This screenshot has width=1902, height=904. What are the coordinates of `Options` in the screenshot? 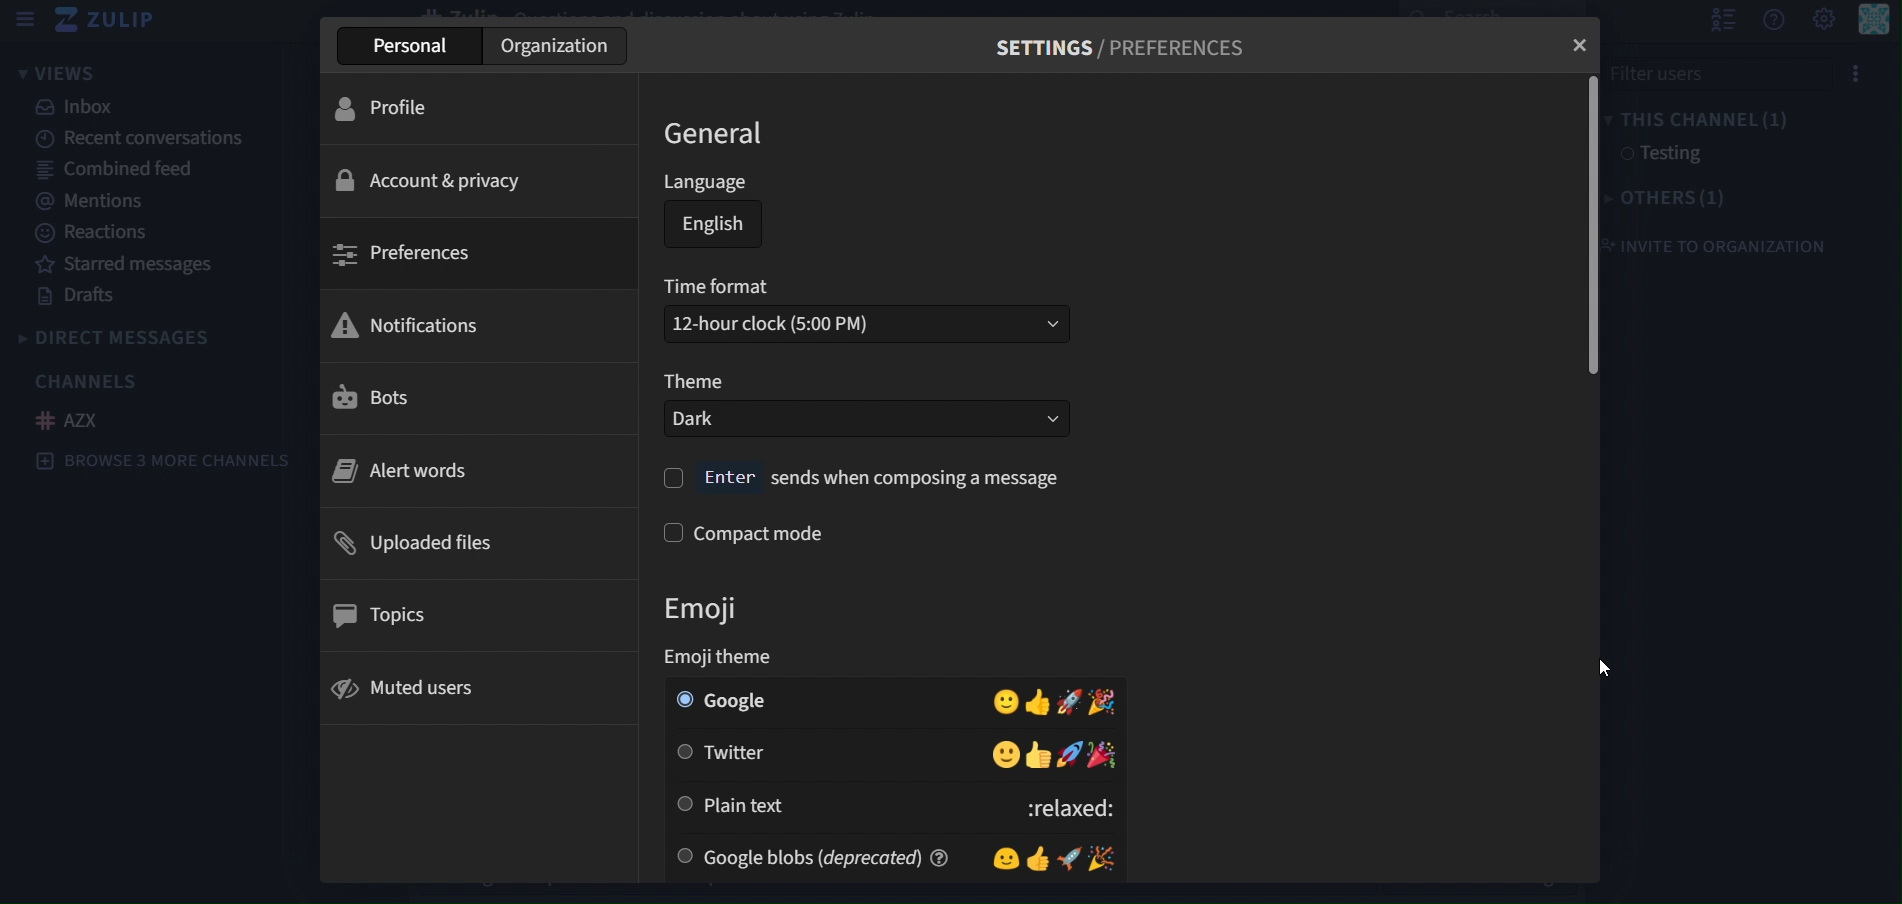 It's located at (1856, 74).